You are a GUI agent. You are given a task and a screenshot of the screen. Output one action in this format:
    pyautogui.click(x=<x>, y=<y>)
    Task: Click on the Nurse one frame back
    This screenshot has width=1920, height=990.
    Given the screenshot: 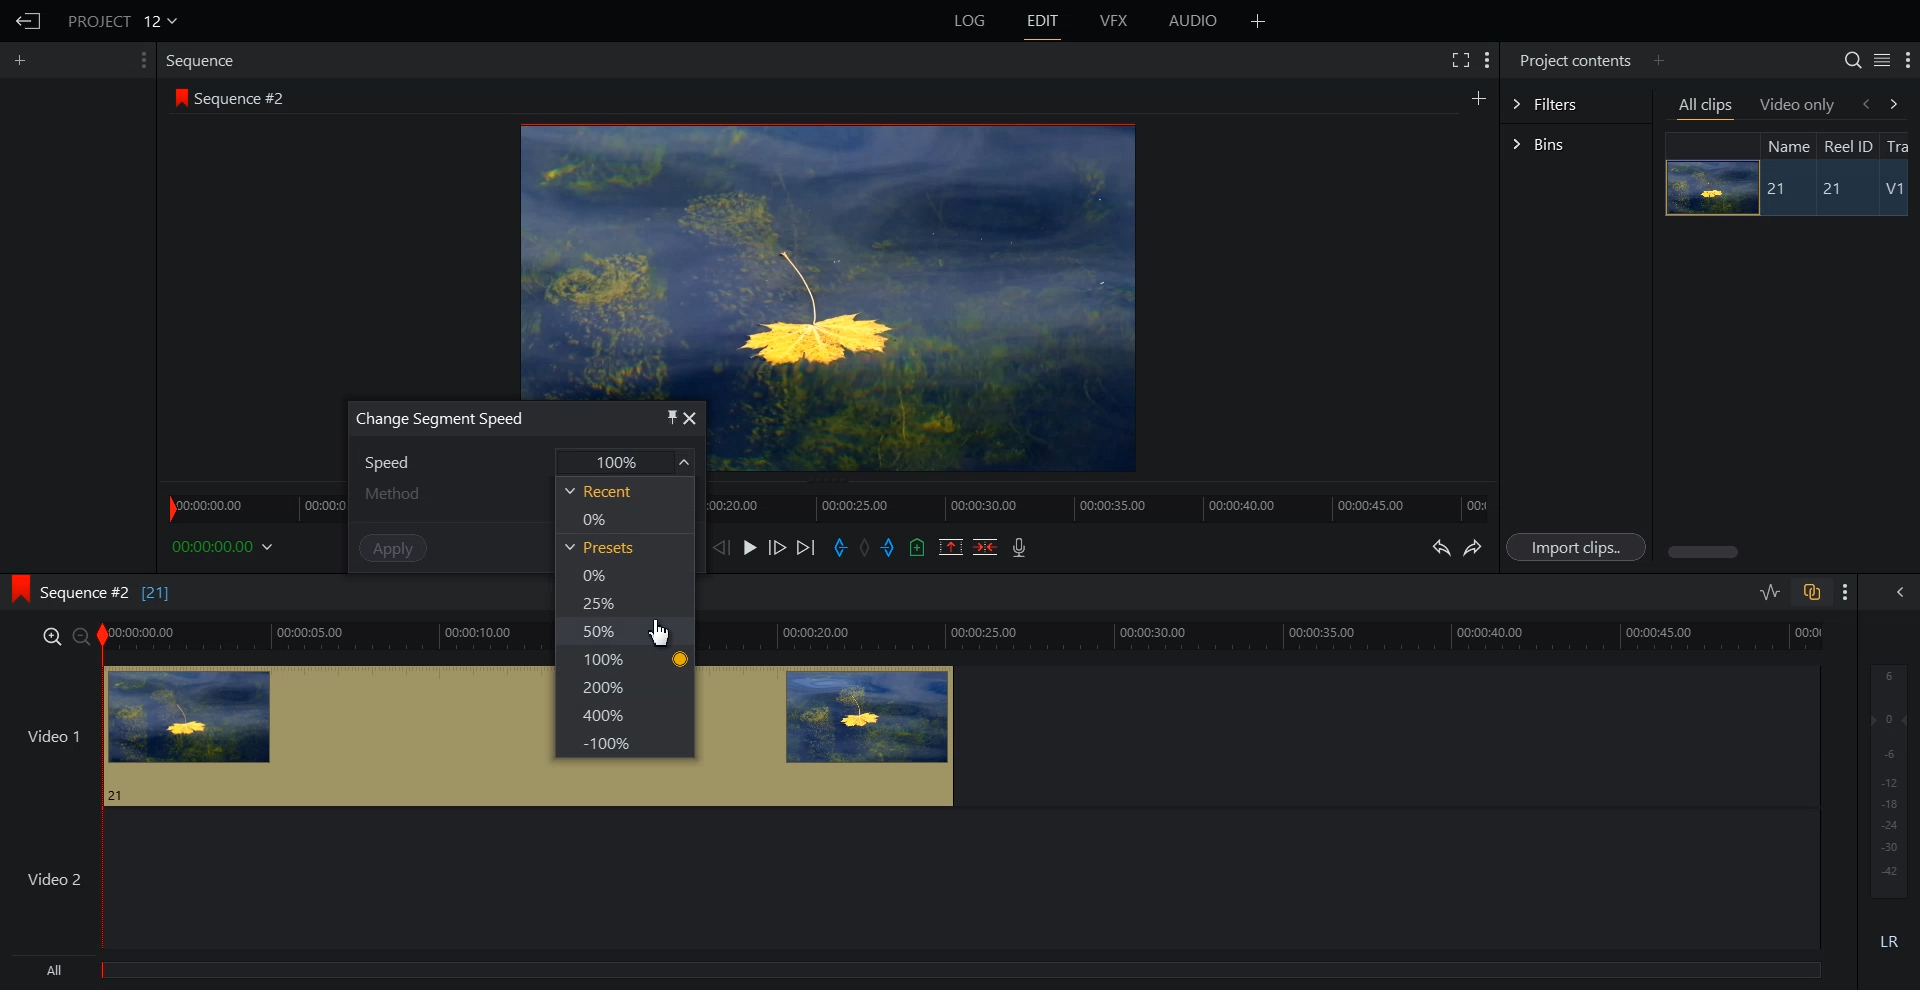 What is the action you would take?
    pyautogui.click(x=722, y=547)
    